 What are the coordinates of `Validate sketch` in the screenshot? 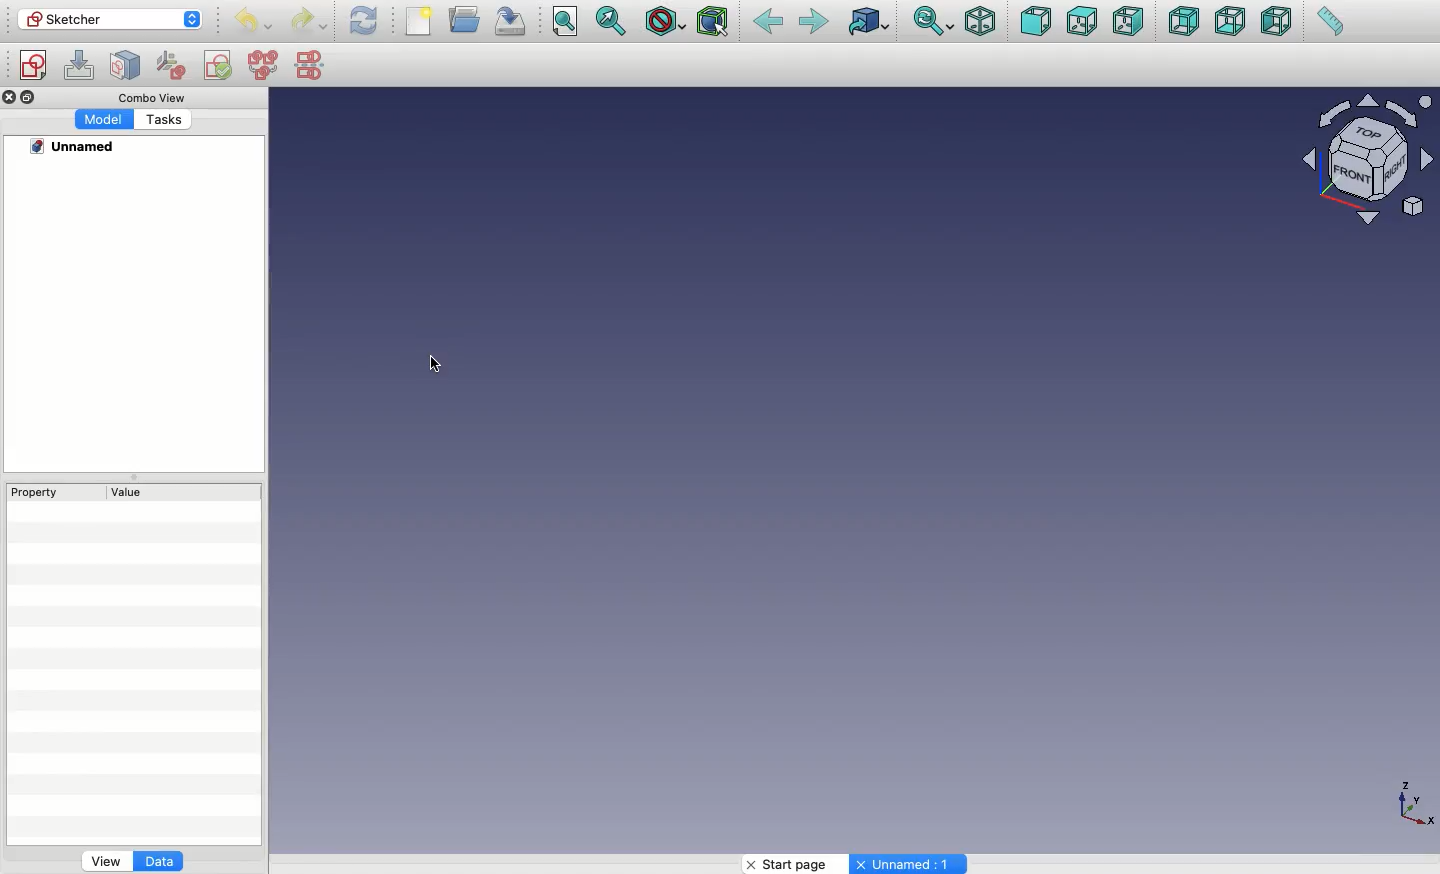 It's located at (218, 68).